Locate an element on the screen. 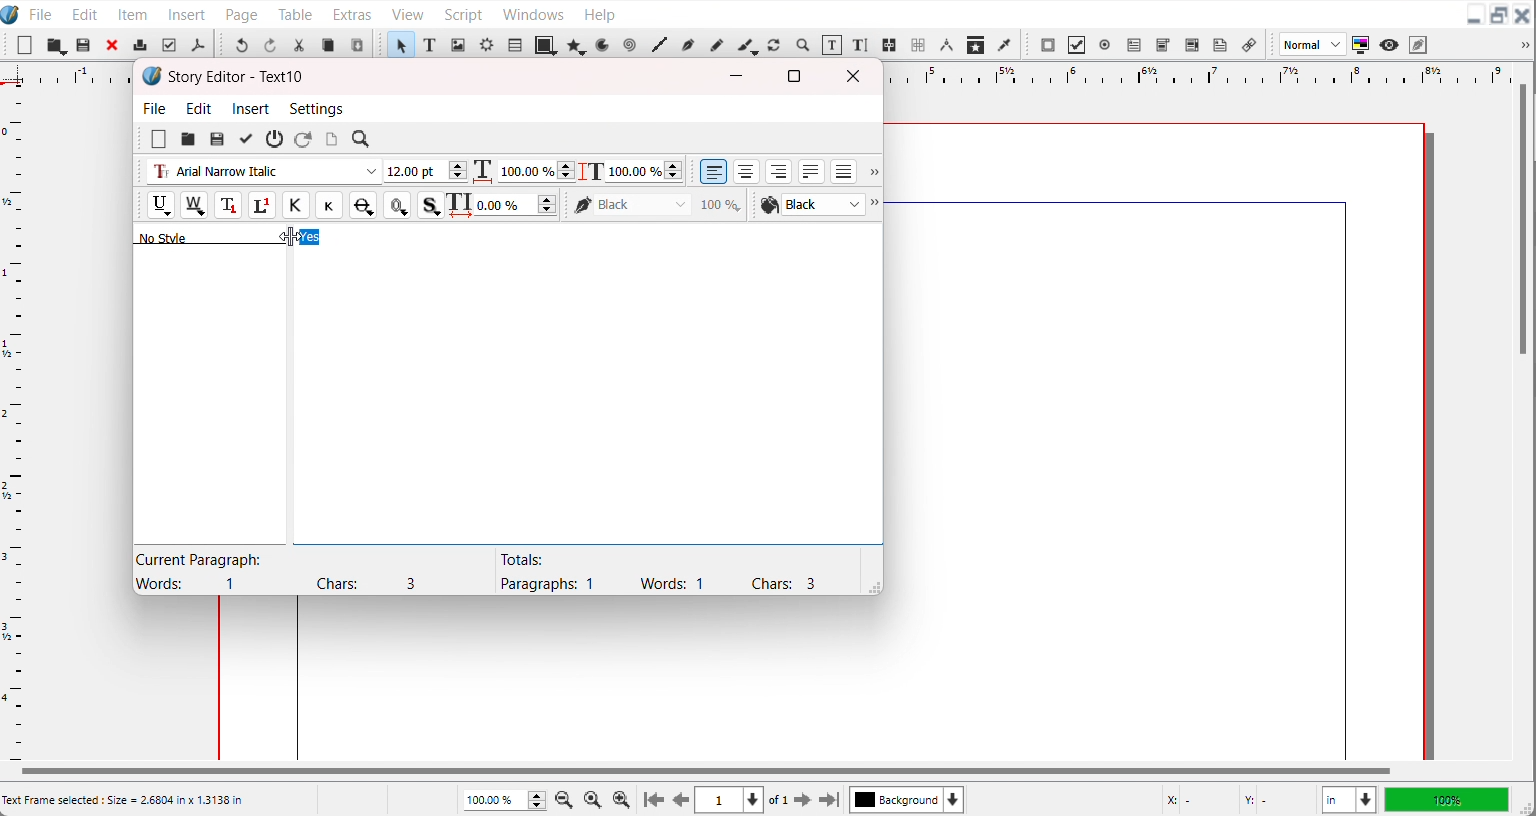 The height and width of the screenshot is (816, 1536). Select current page is located at coordinates (729, 800).